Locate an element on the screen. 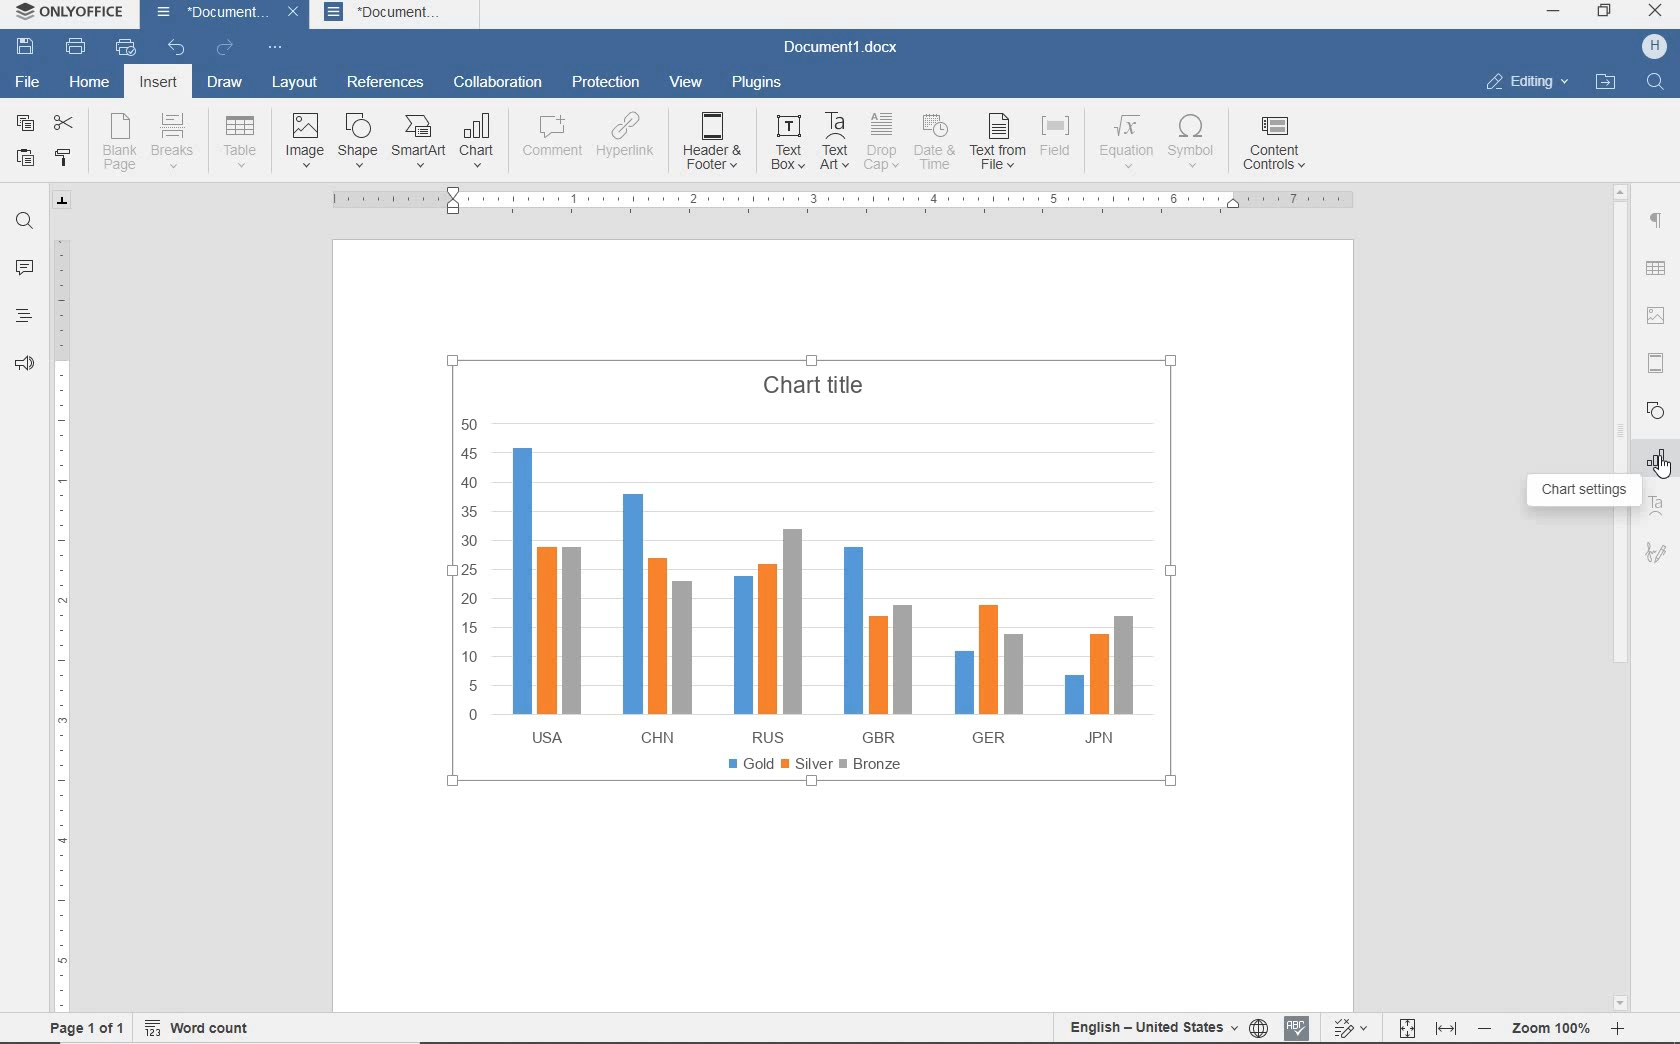 The height and width of the screenshot is (1044, 1680). file is located at coordinates (26, 80).